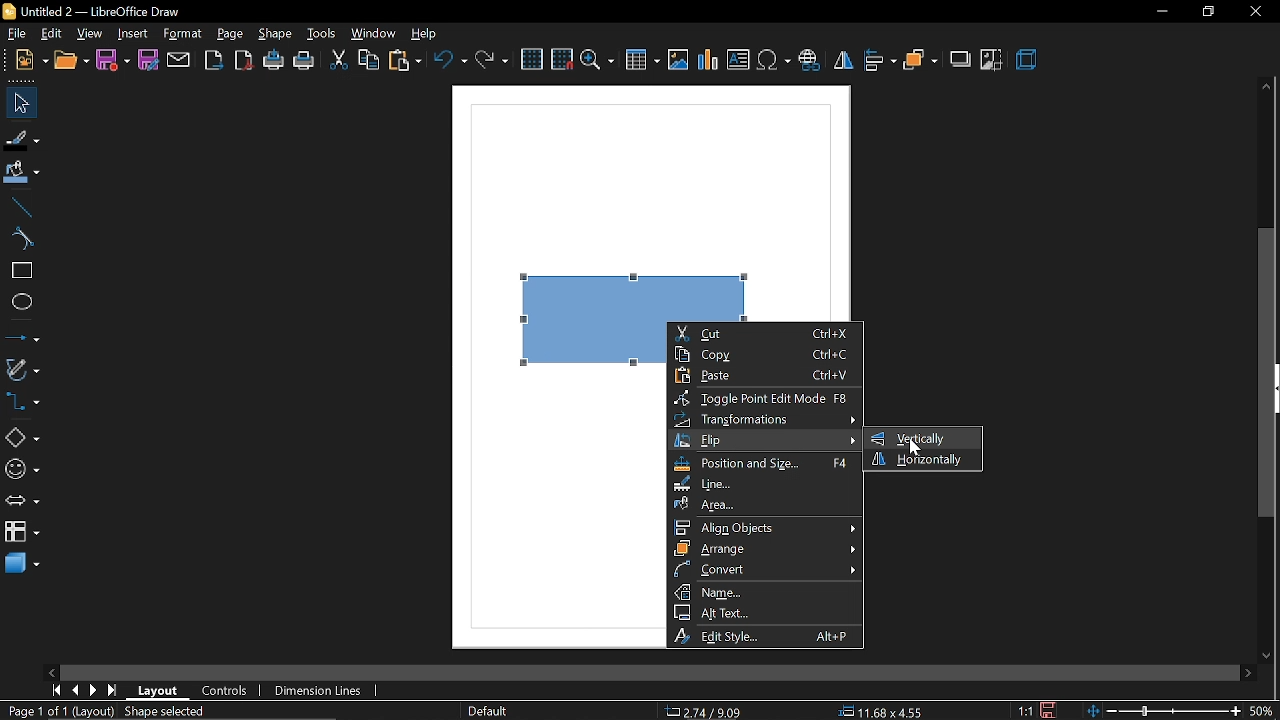  I want to click on zoom, so click(599, 62).